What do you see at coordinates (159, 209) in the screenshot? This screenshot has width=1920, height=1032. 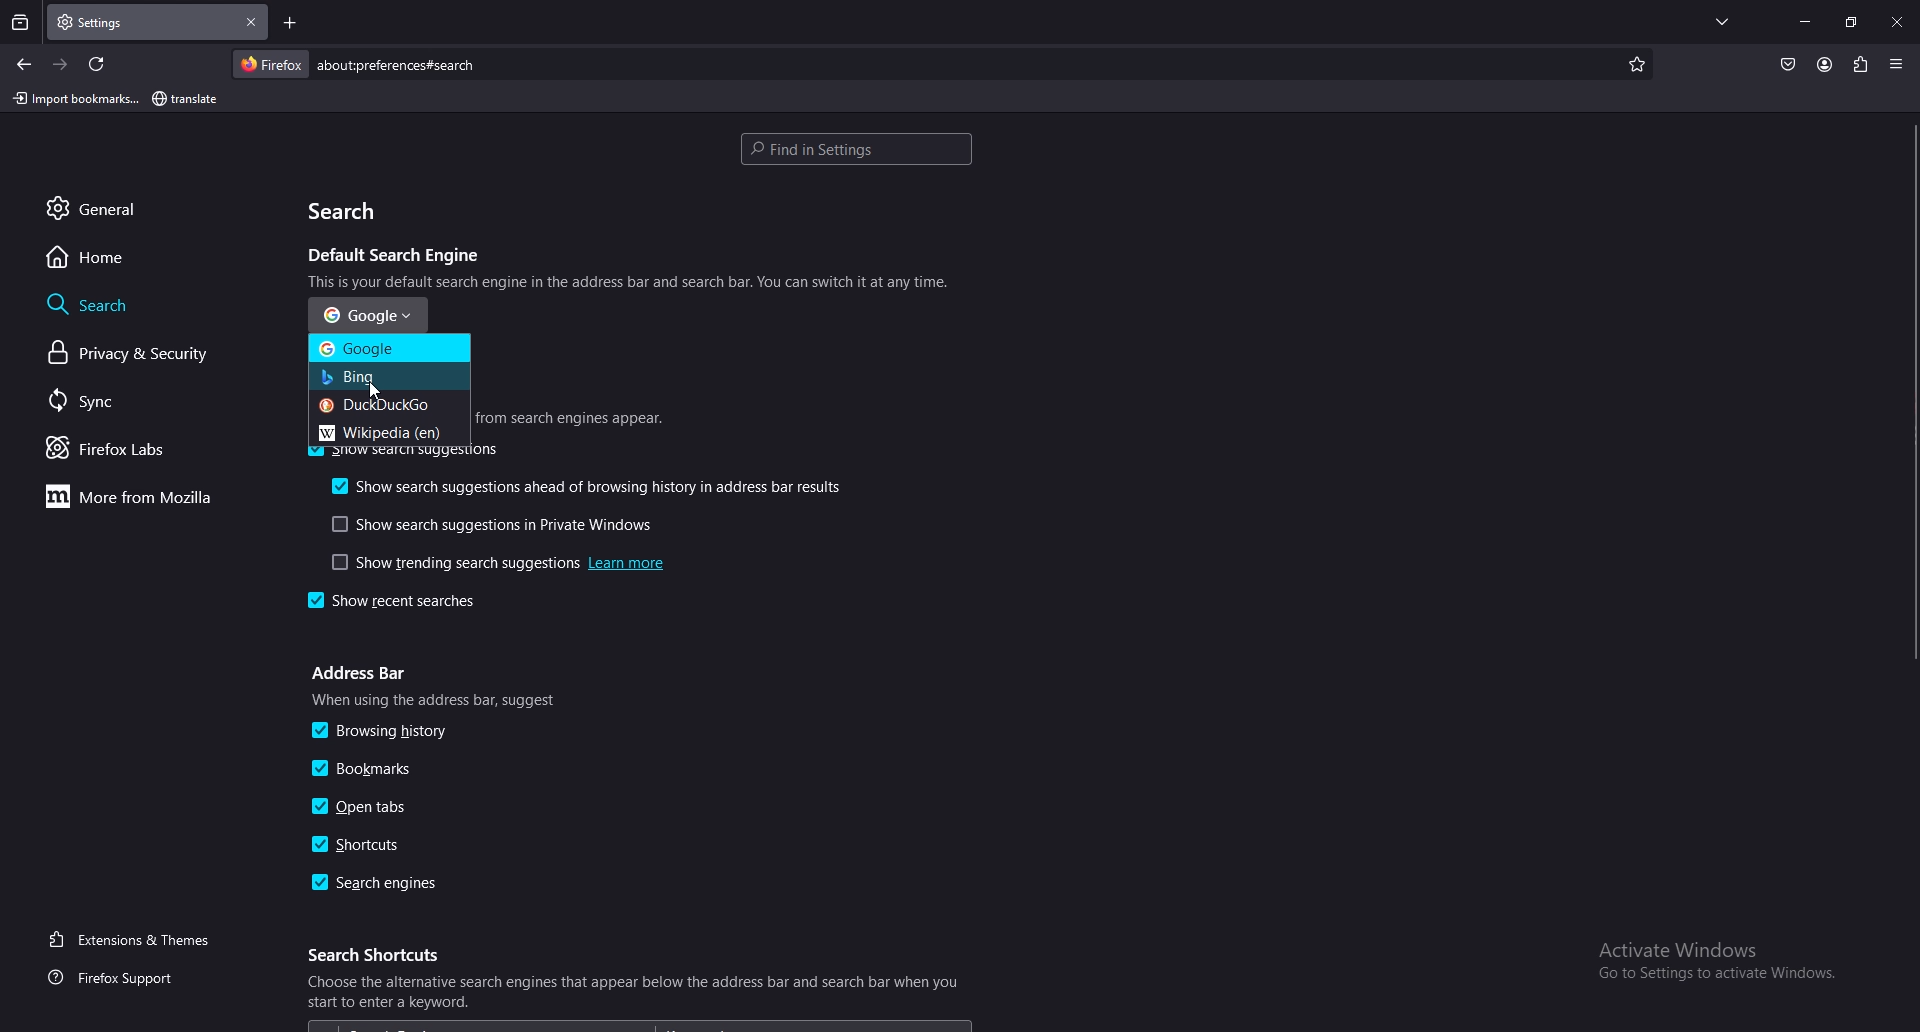 I see `general` at bounding box center [159, 209].